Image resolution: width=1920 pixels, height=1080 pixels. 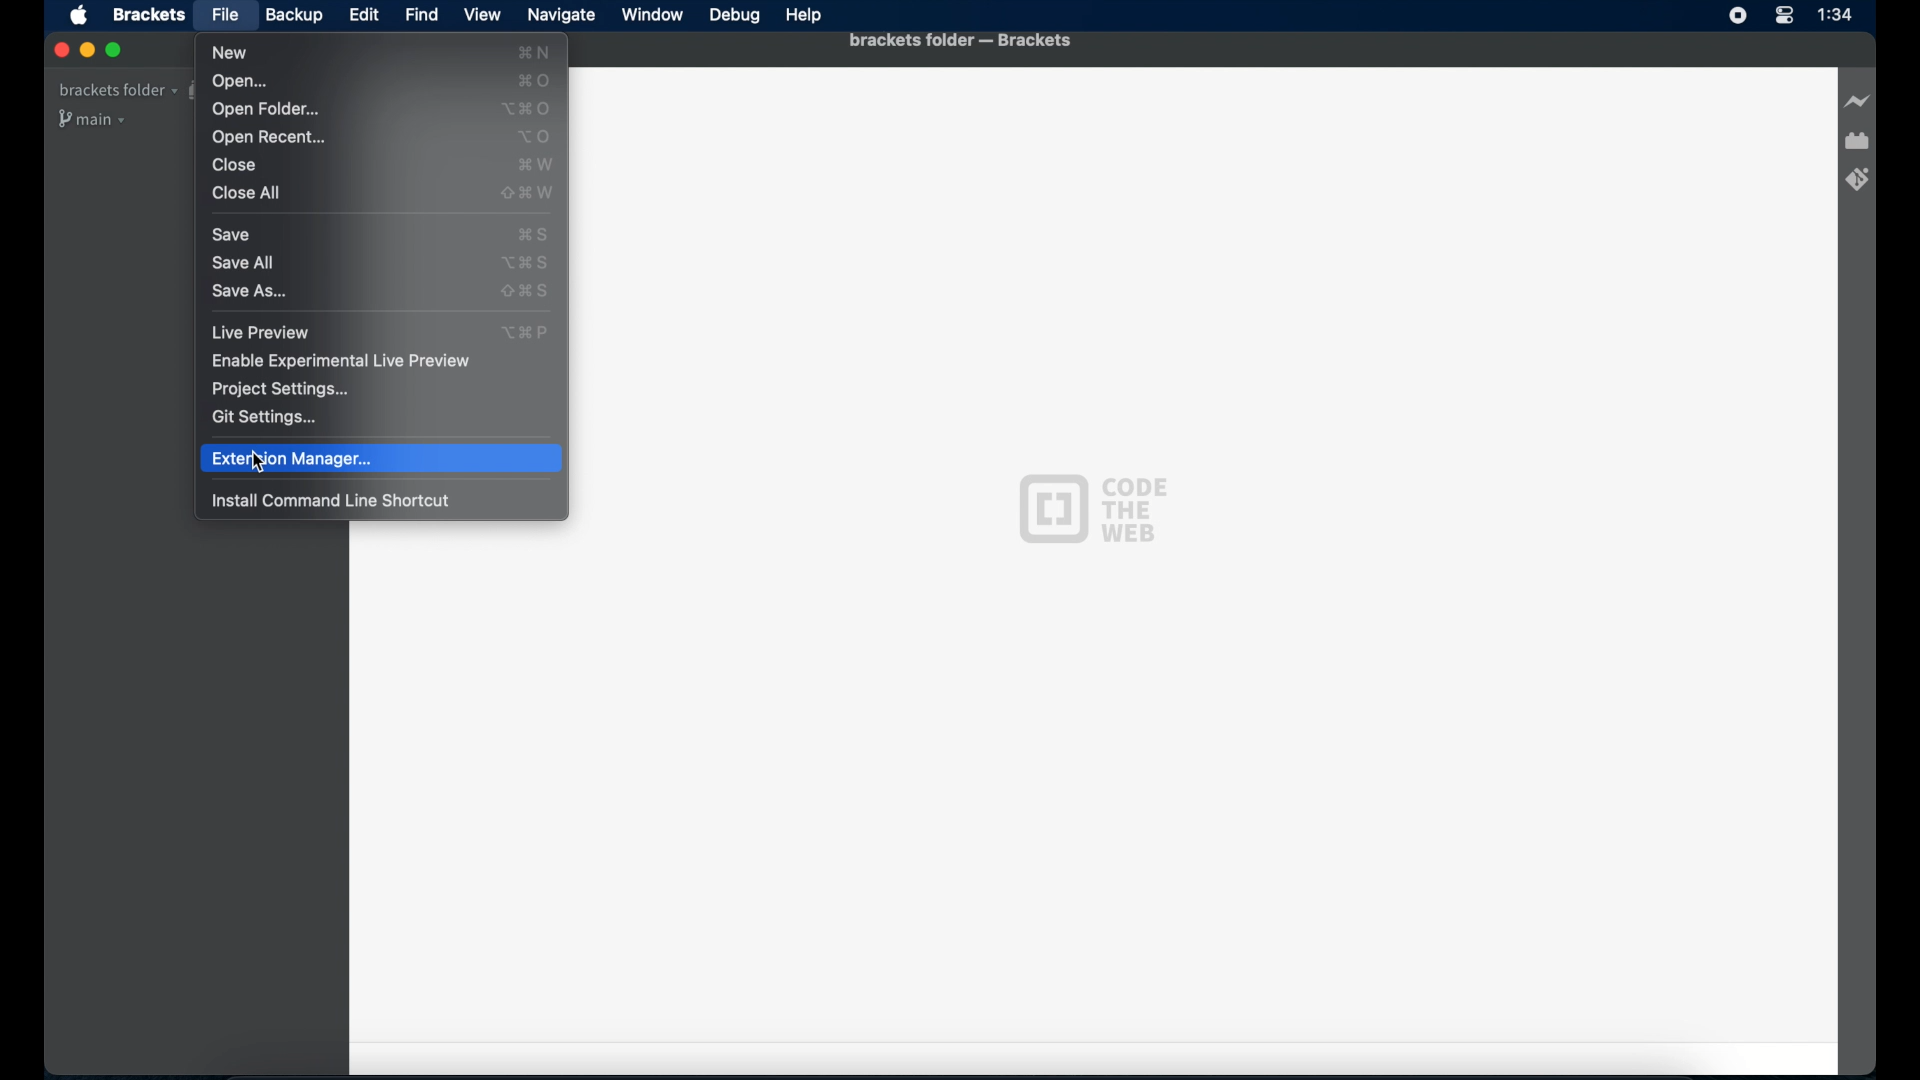 What do you see at coordinates (270, 138) in the screenshot?
I see `Open recent` at bounding box center [270, 138].